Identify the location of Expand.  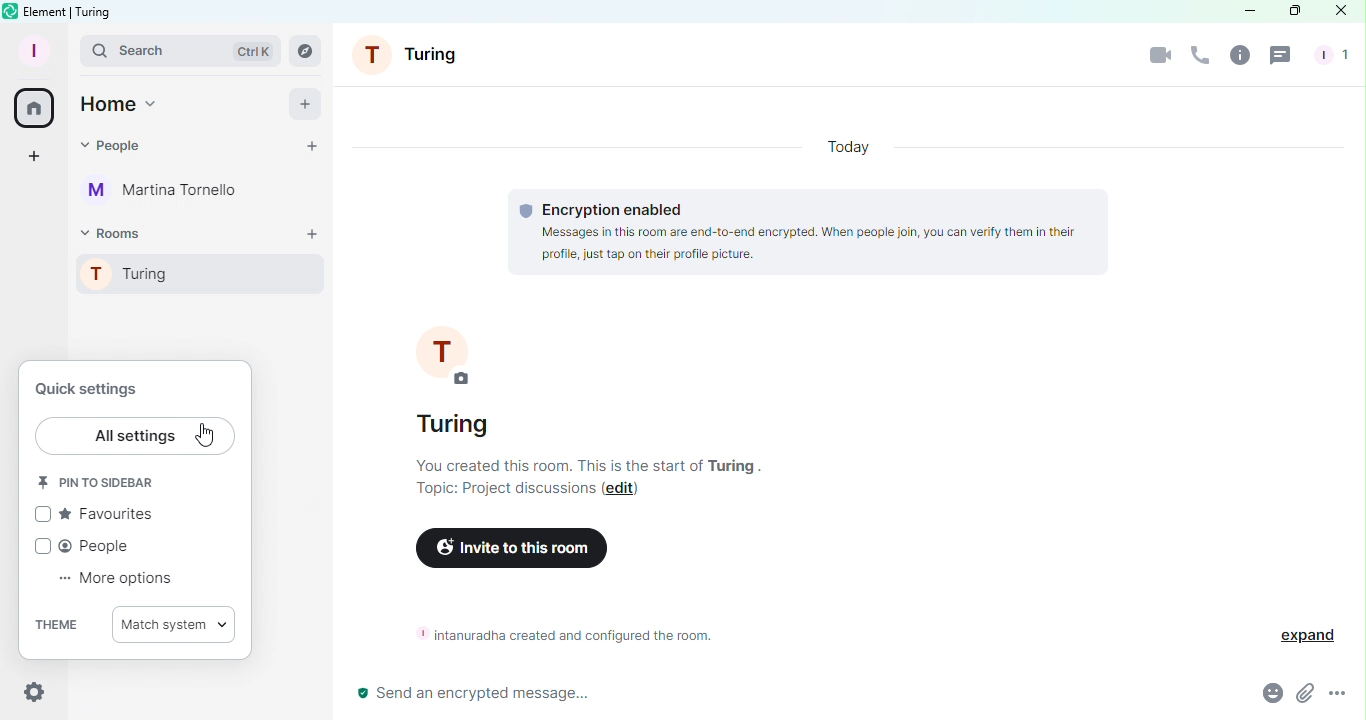
(1296, 632).